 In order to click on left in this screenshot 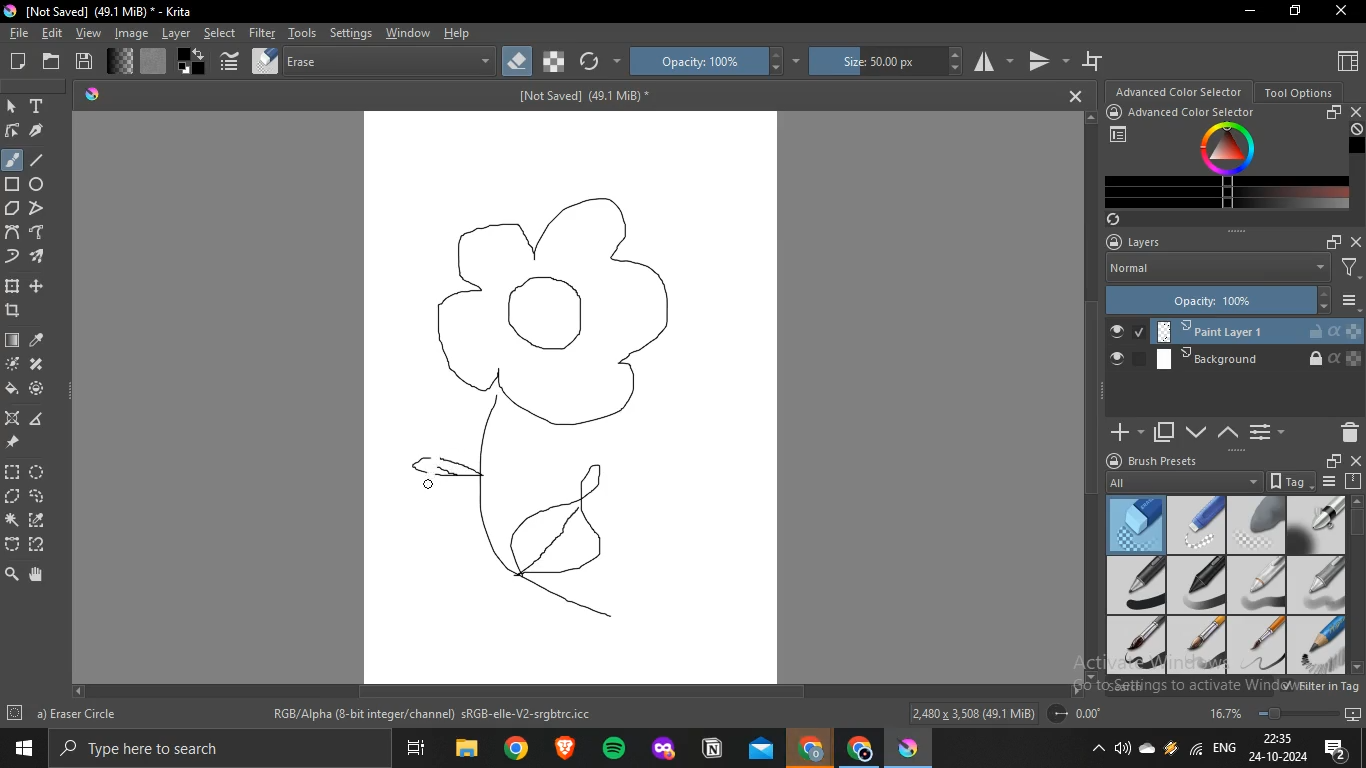, I will do `click(77, 690)`.